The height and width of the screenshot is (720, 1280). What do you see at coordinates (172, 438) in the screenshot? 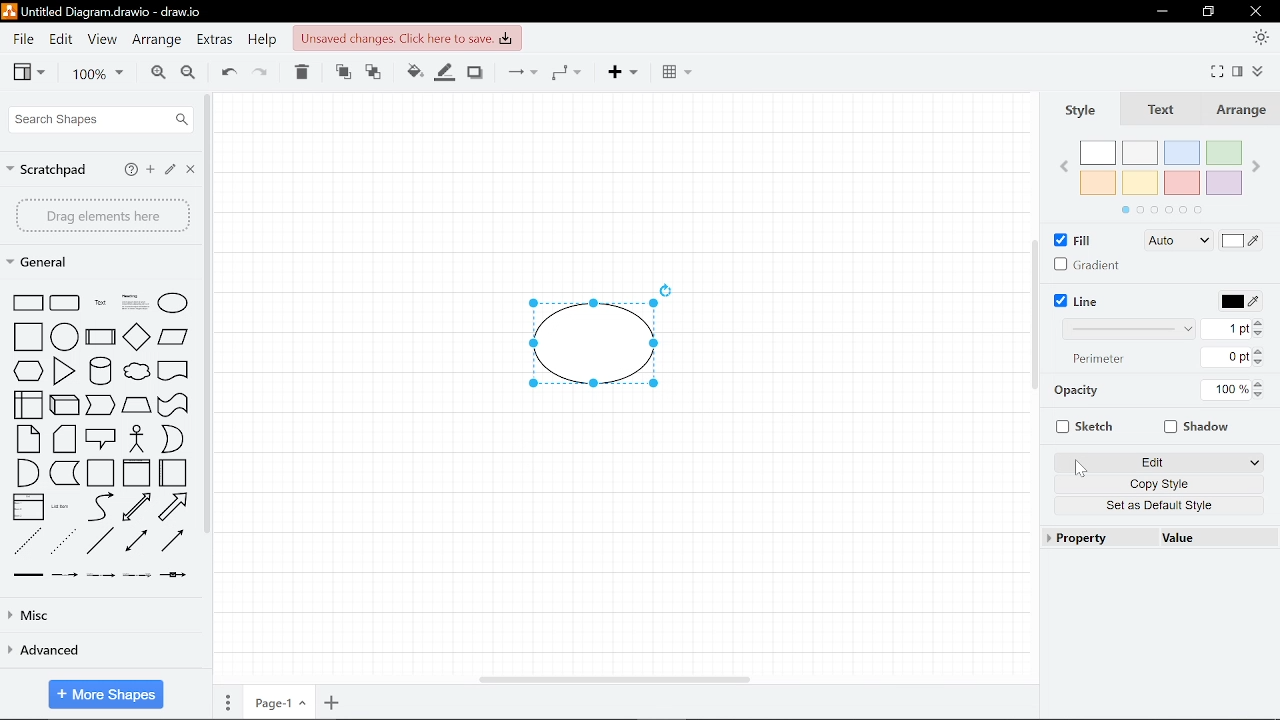
I see `or` at bounding box center [172, 438].